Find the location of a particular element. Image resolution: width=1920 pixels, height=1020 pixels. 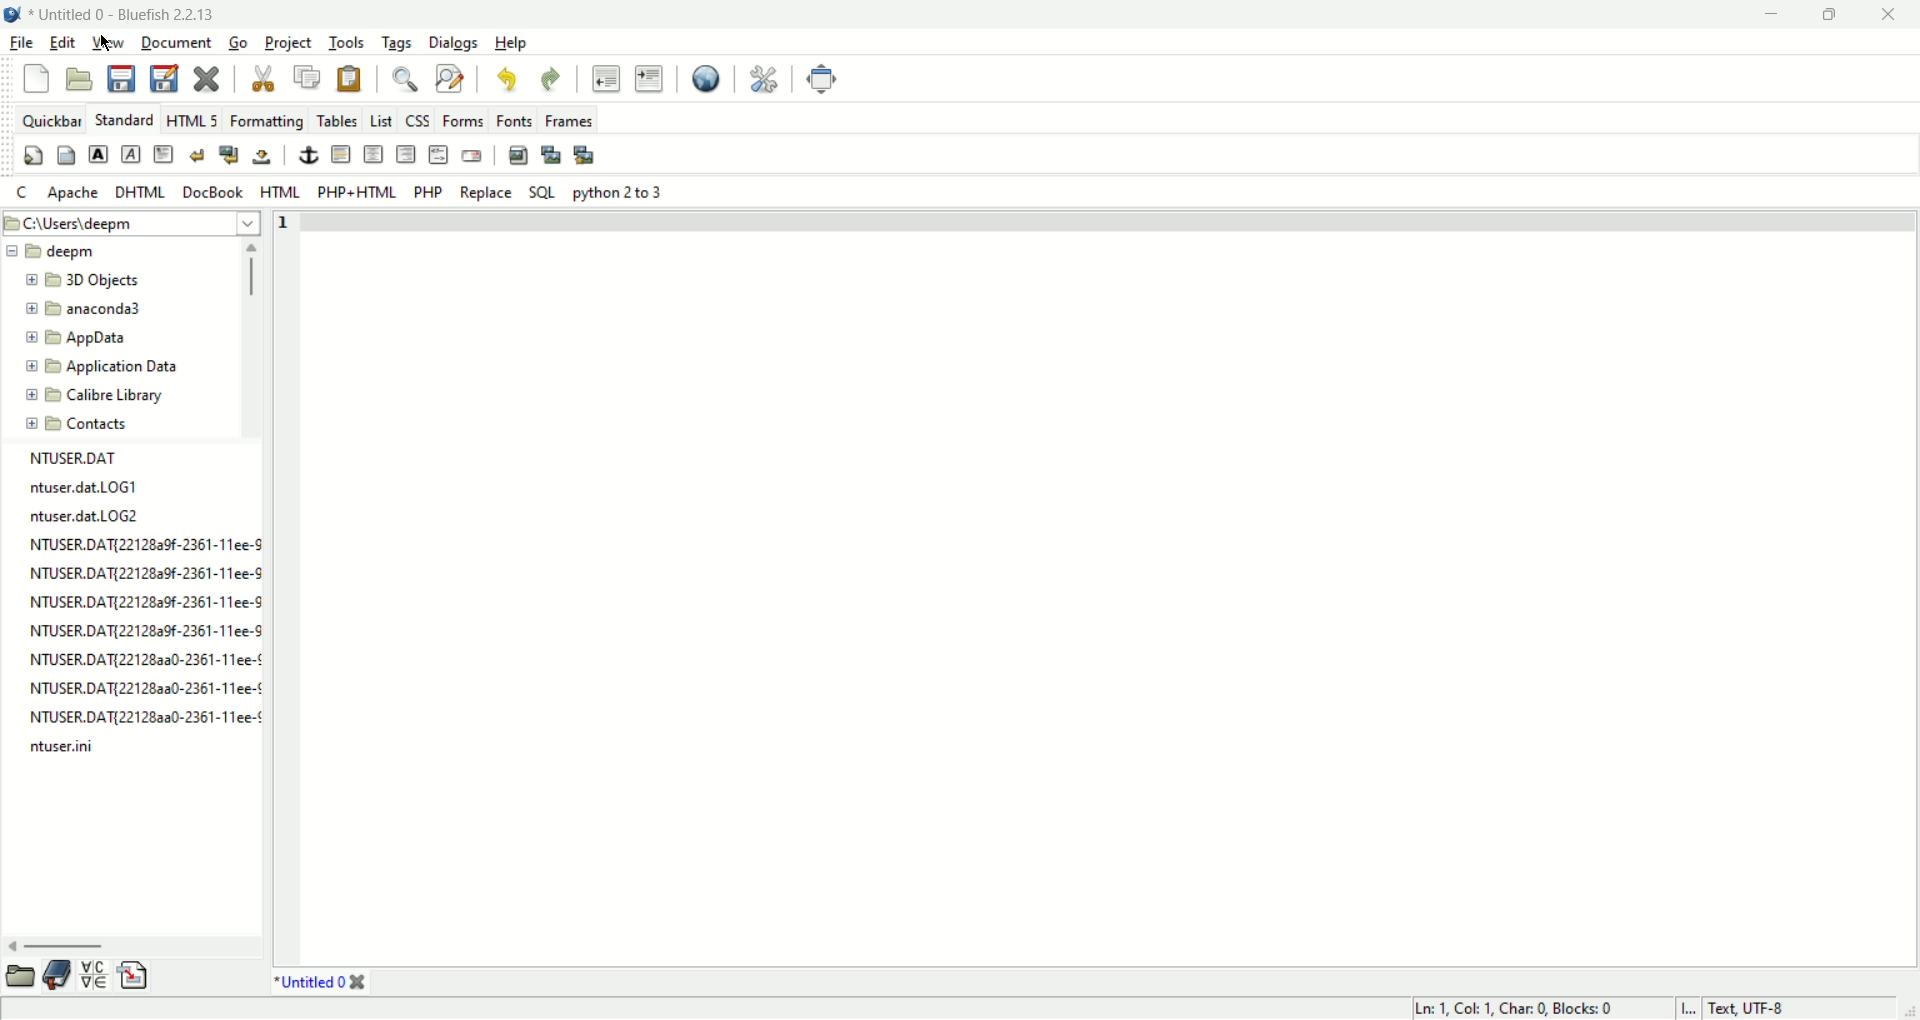

NTUSER.DAT{22128aa0-2361-11ee-¢ is located at coordinates (146, 657).